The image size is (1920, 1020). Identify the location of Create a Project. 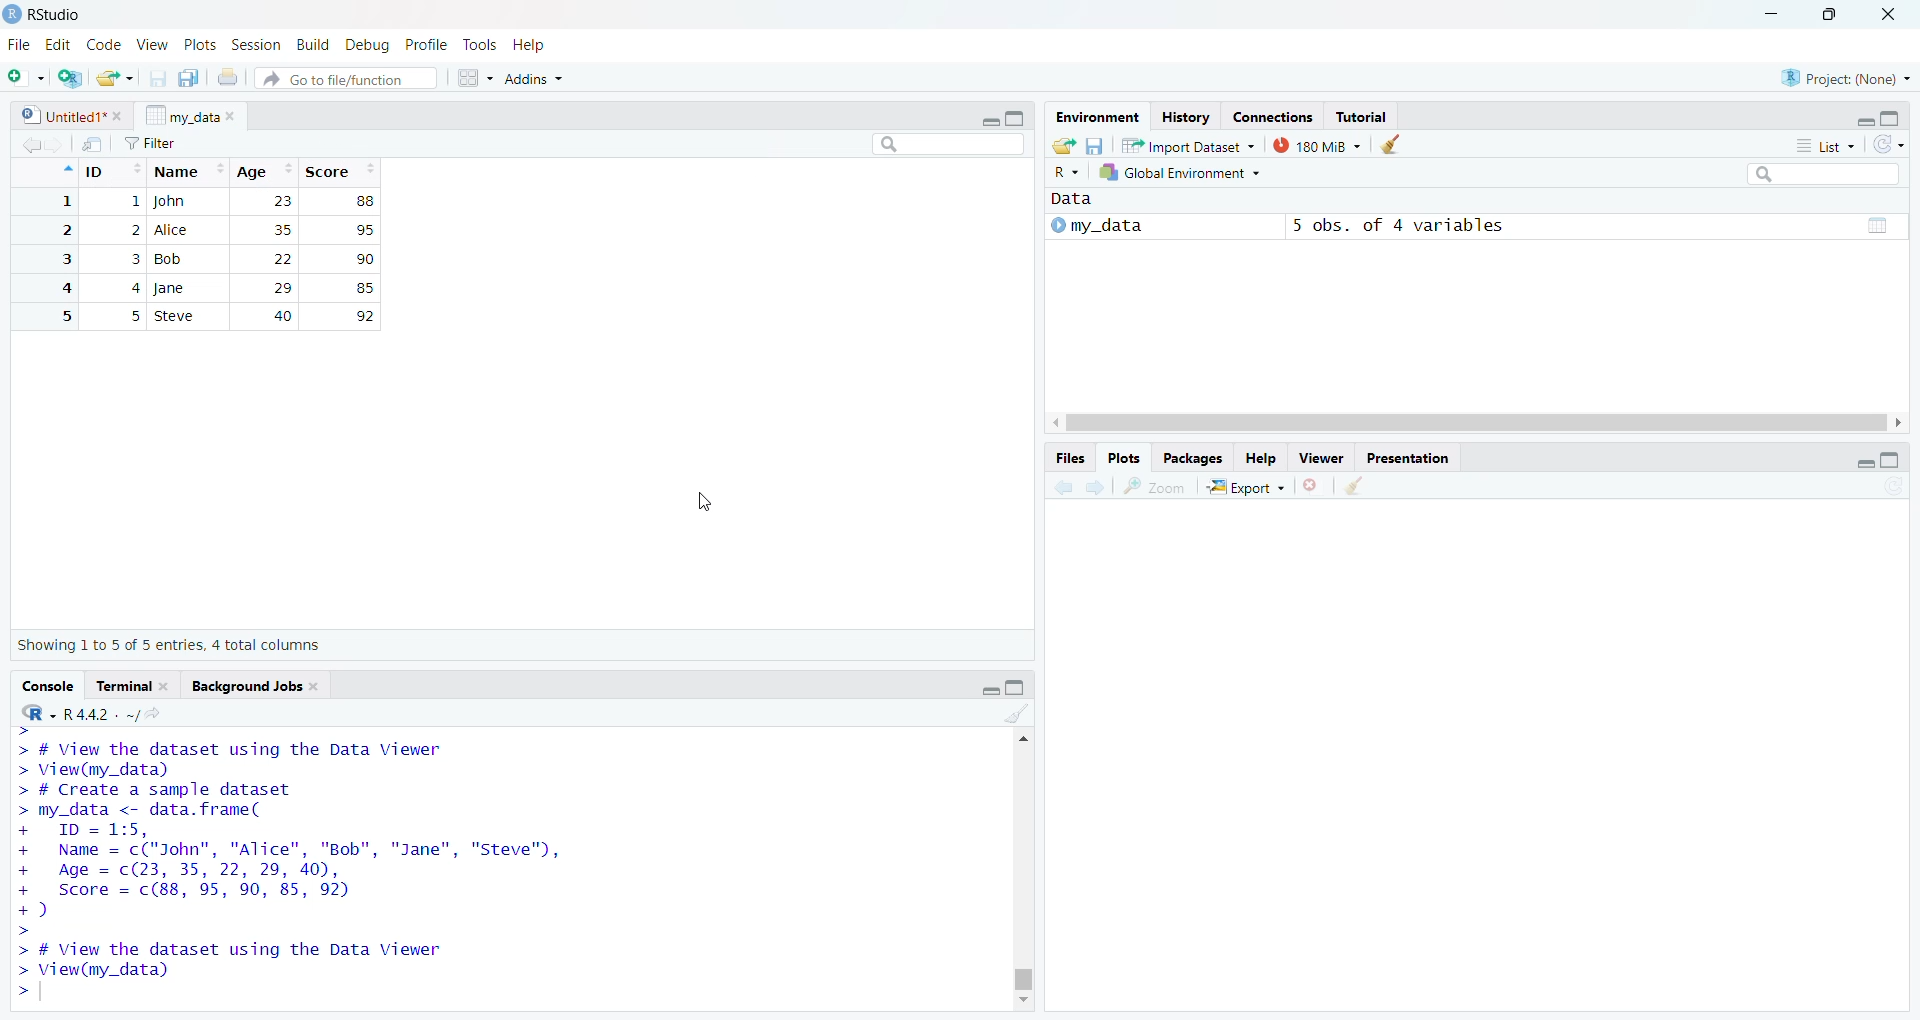
(67, 75).